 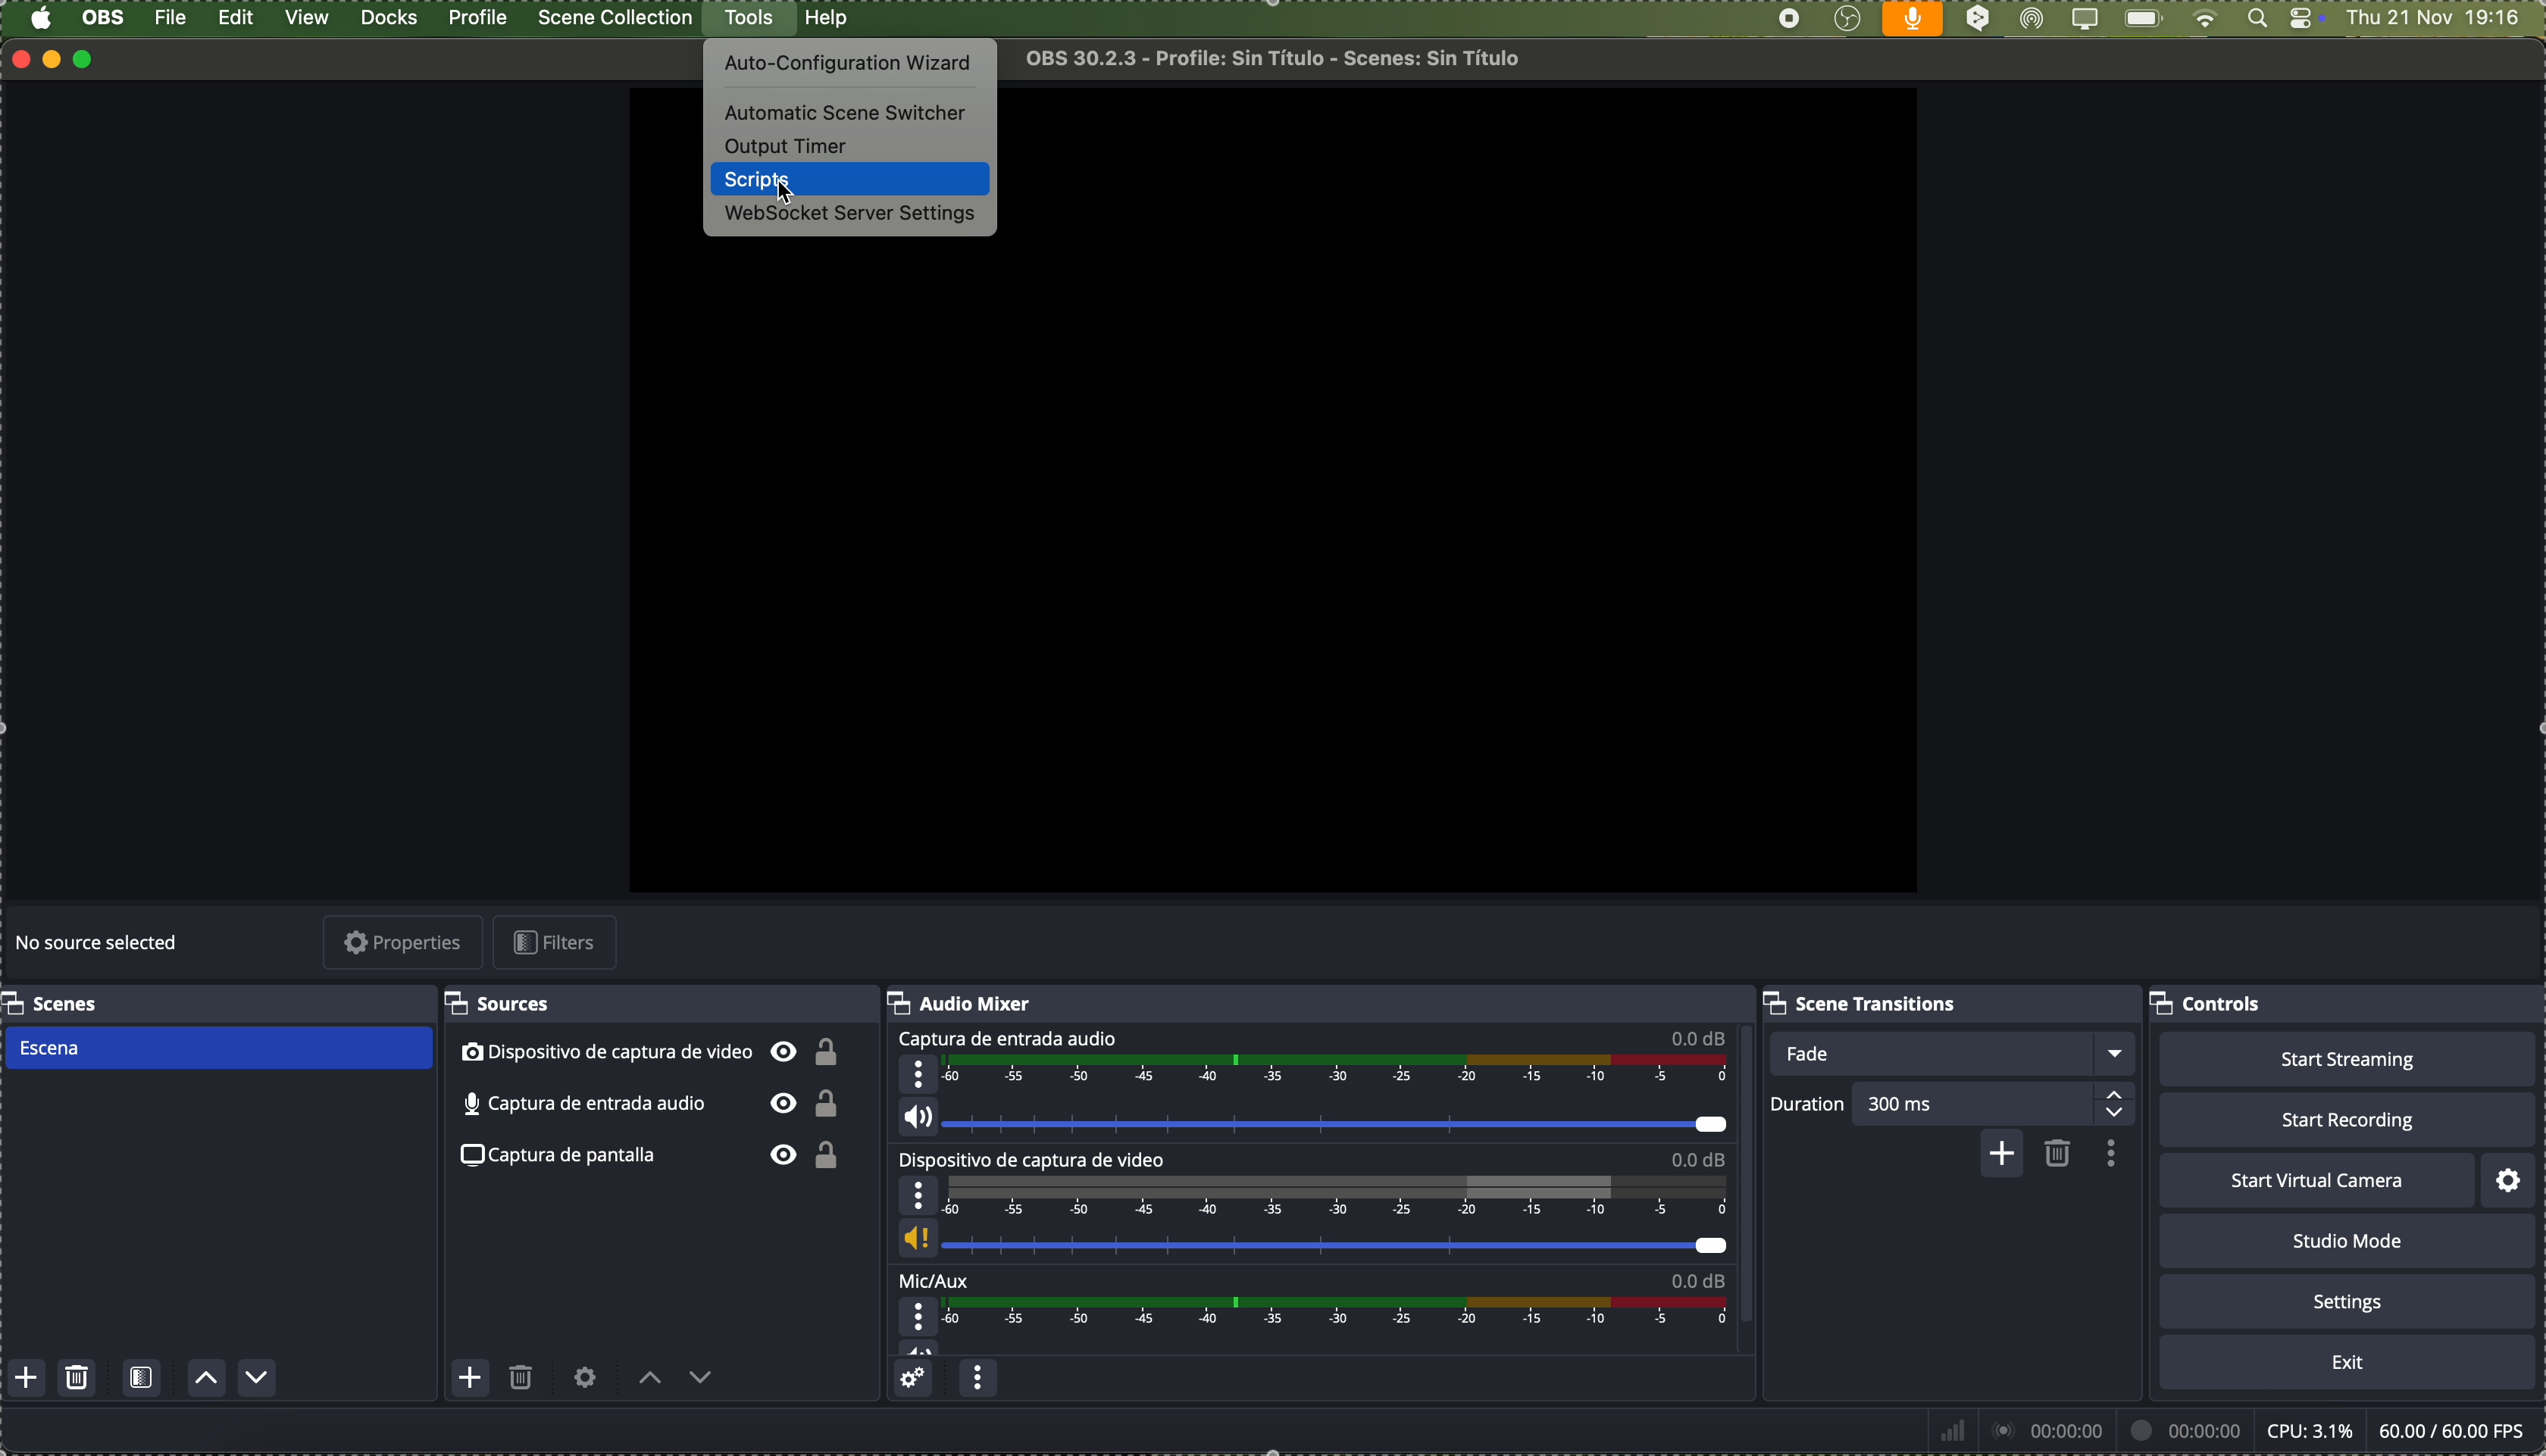 I want to click on sources, so click(x=506, y=1004).